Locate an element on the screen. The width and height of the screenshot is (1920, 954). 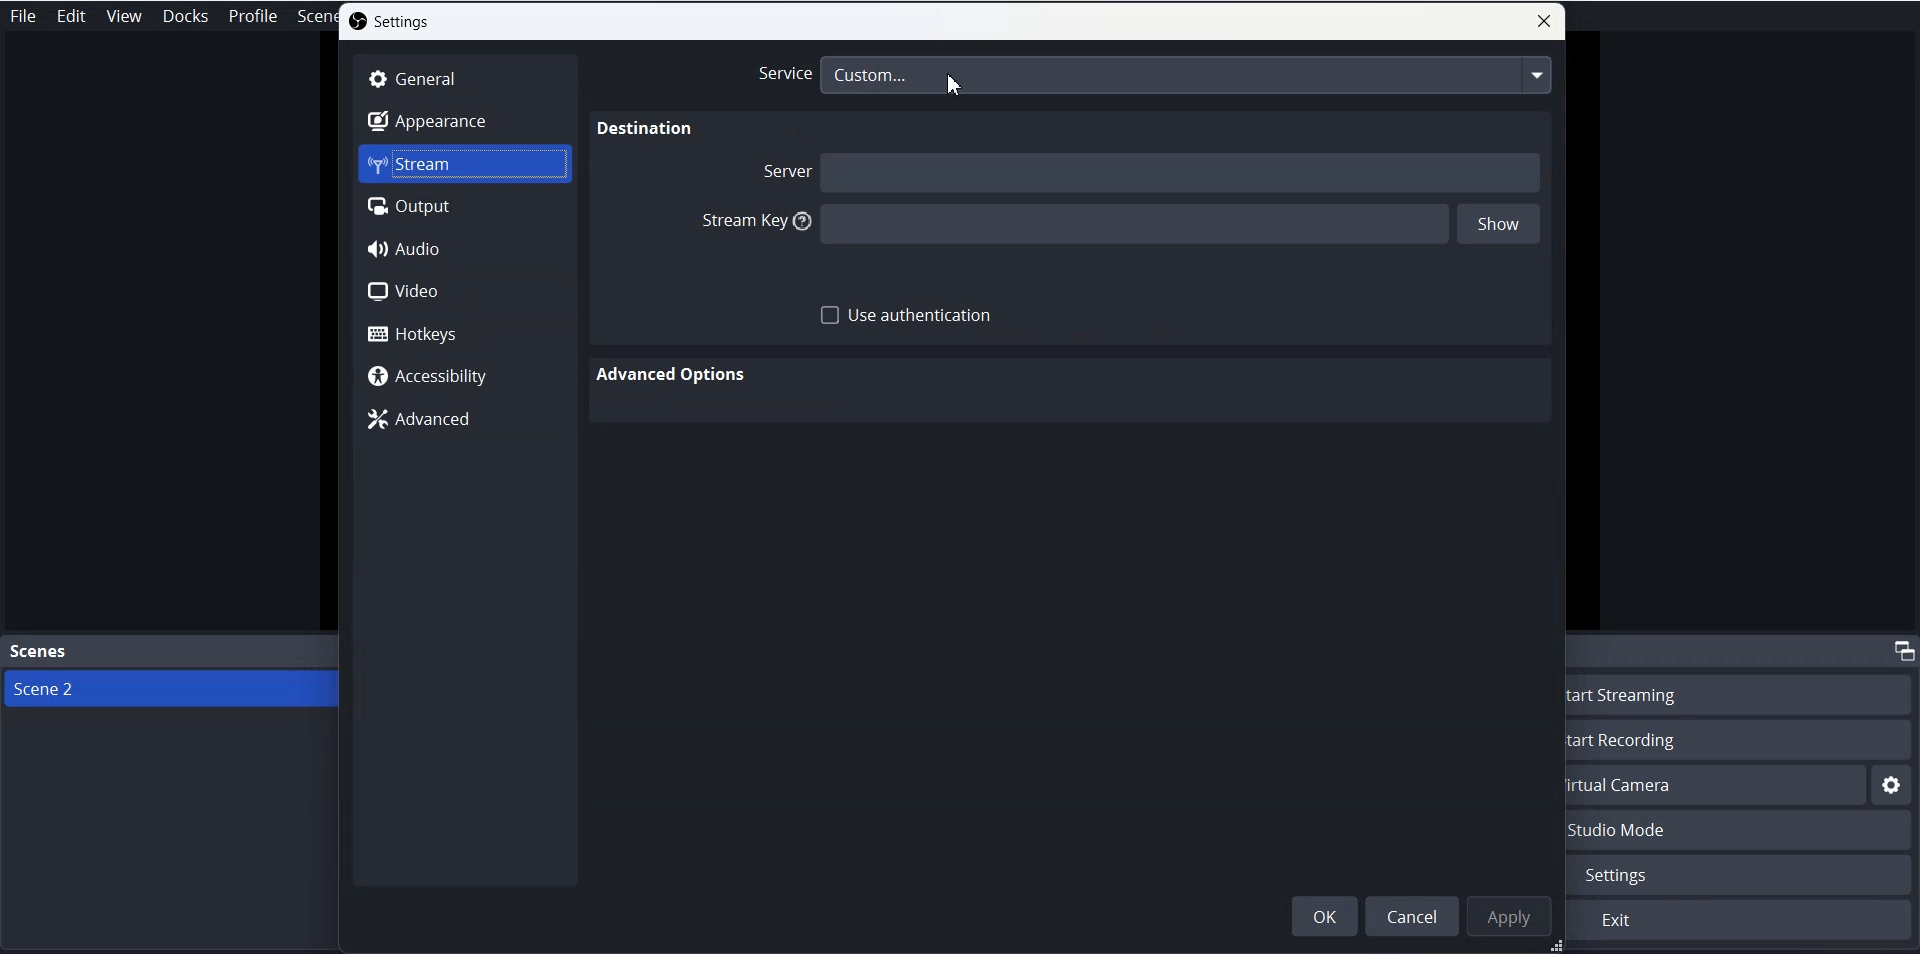
Service Custom... is located at coordinates (1153, 75).